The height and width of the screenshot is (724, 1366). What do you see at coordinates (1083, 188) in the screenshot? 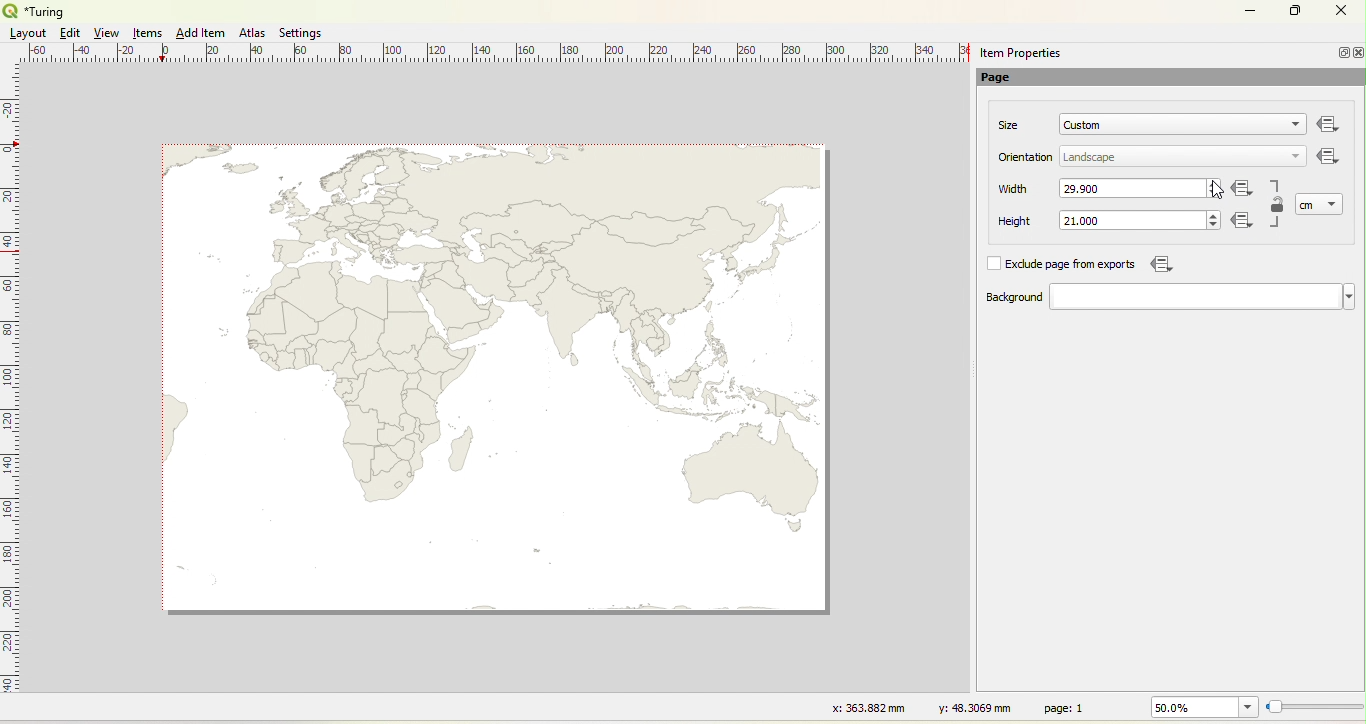
I see `29.900` at bounding box center [1083, 188].